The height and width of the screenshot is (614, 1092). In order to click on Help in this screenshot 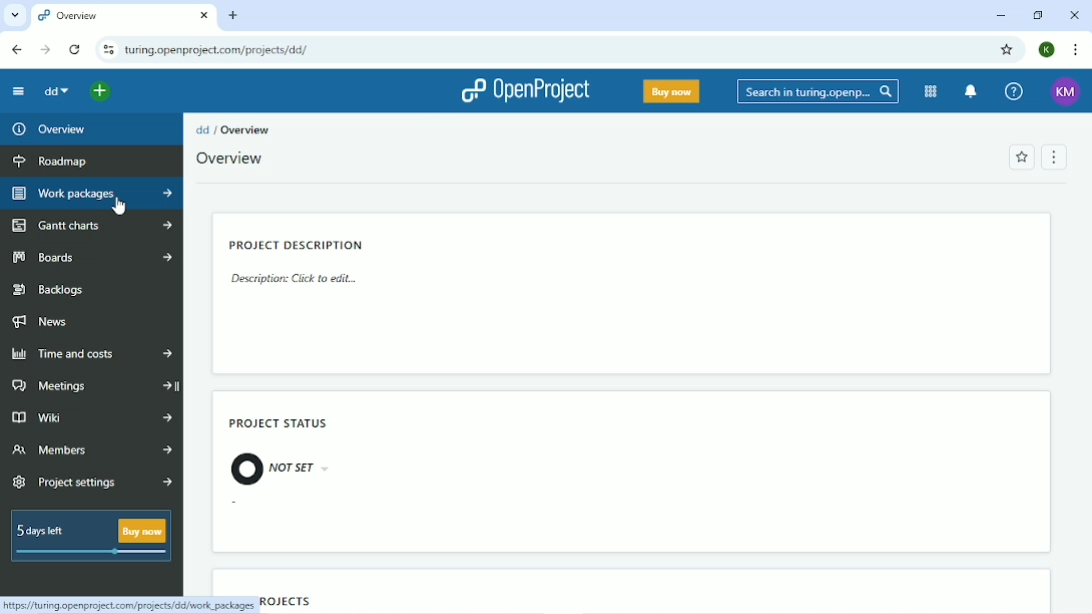, I will do `click(1013, 92)`.